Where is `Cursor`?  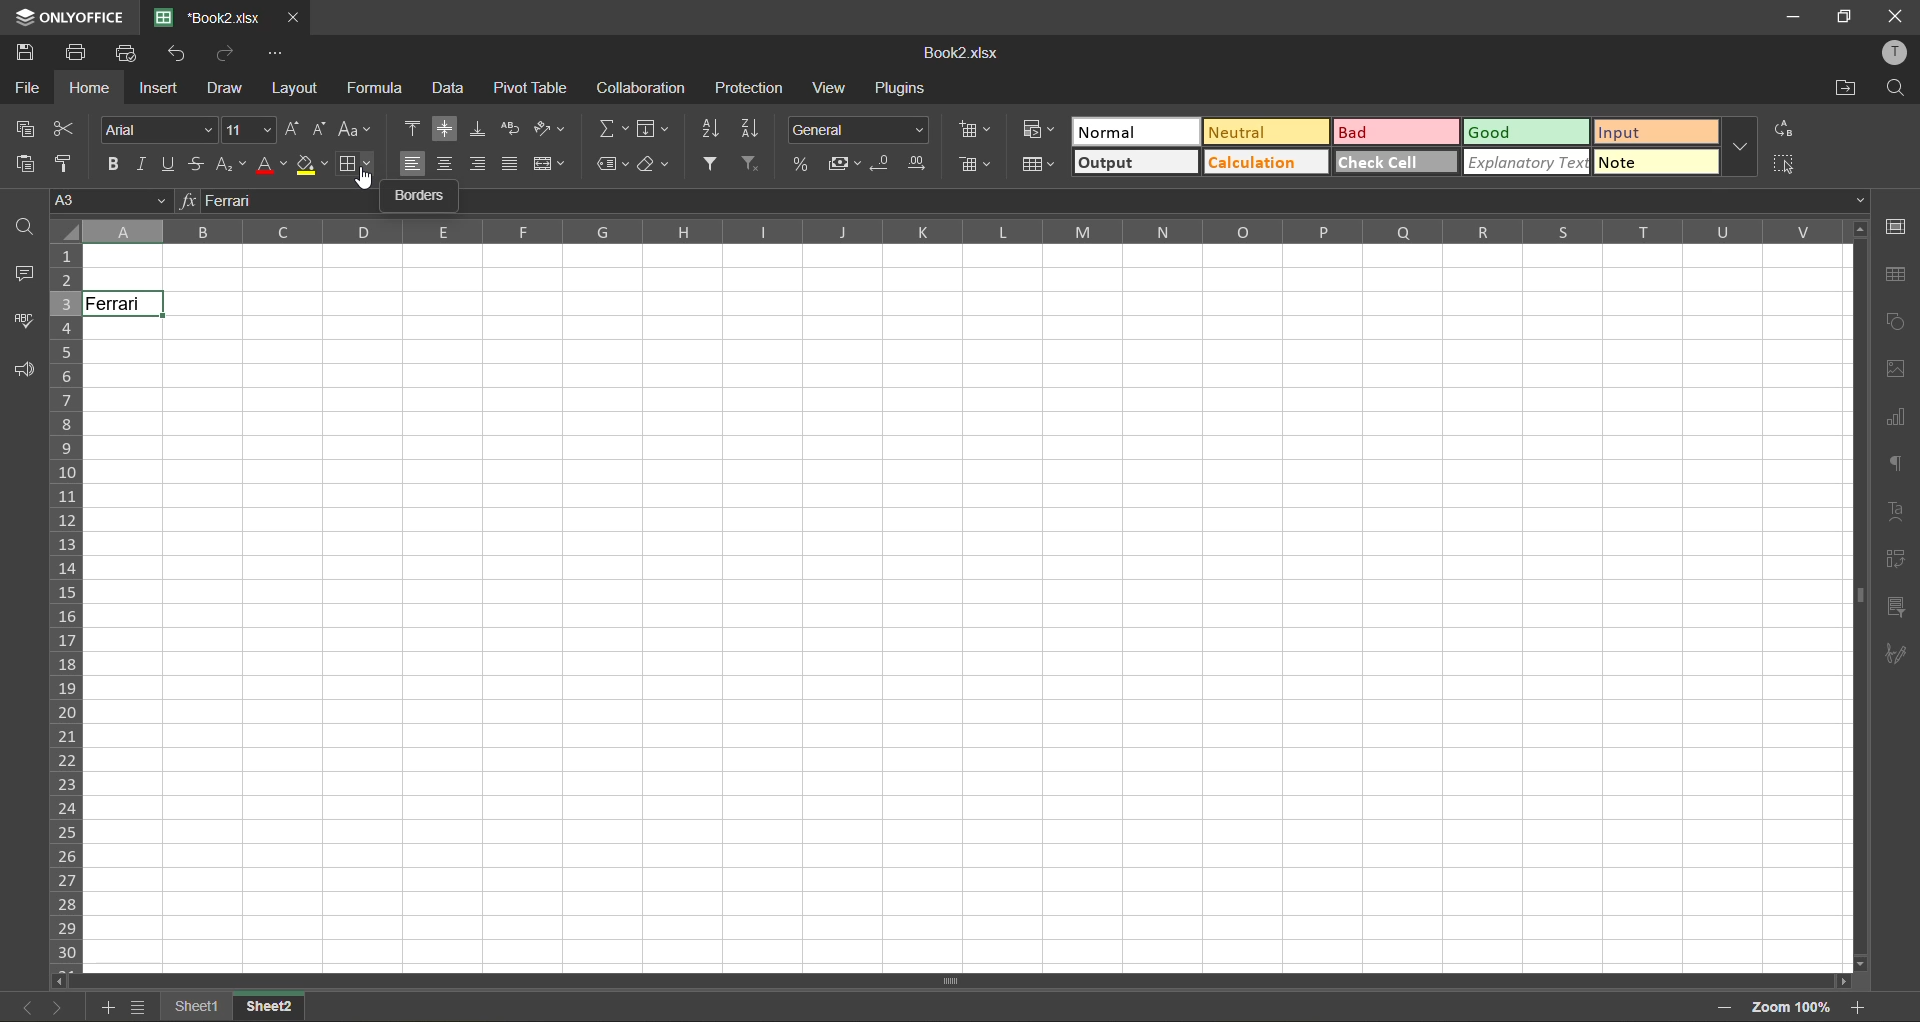 Cursor is located at coordinates (140, 310).